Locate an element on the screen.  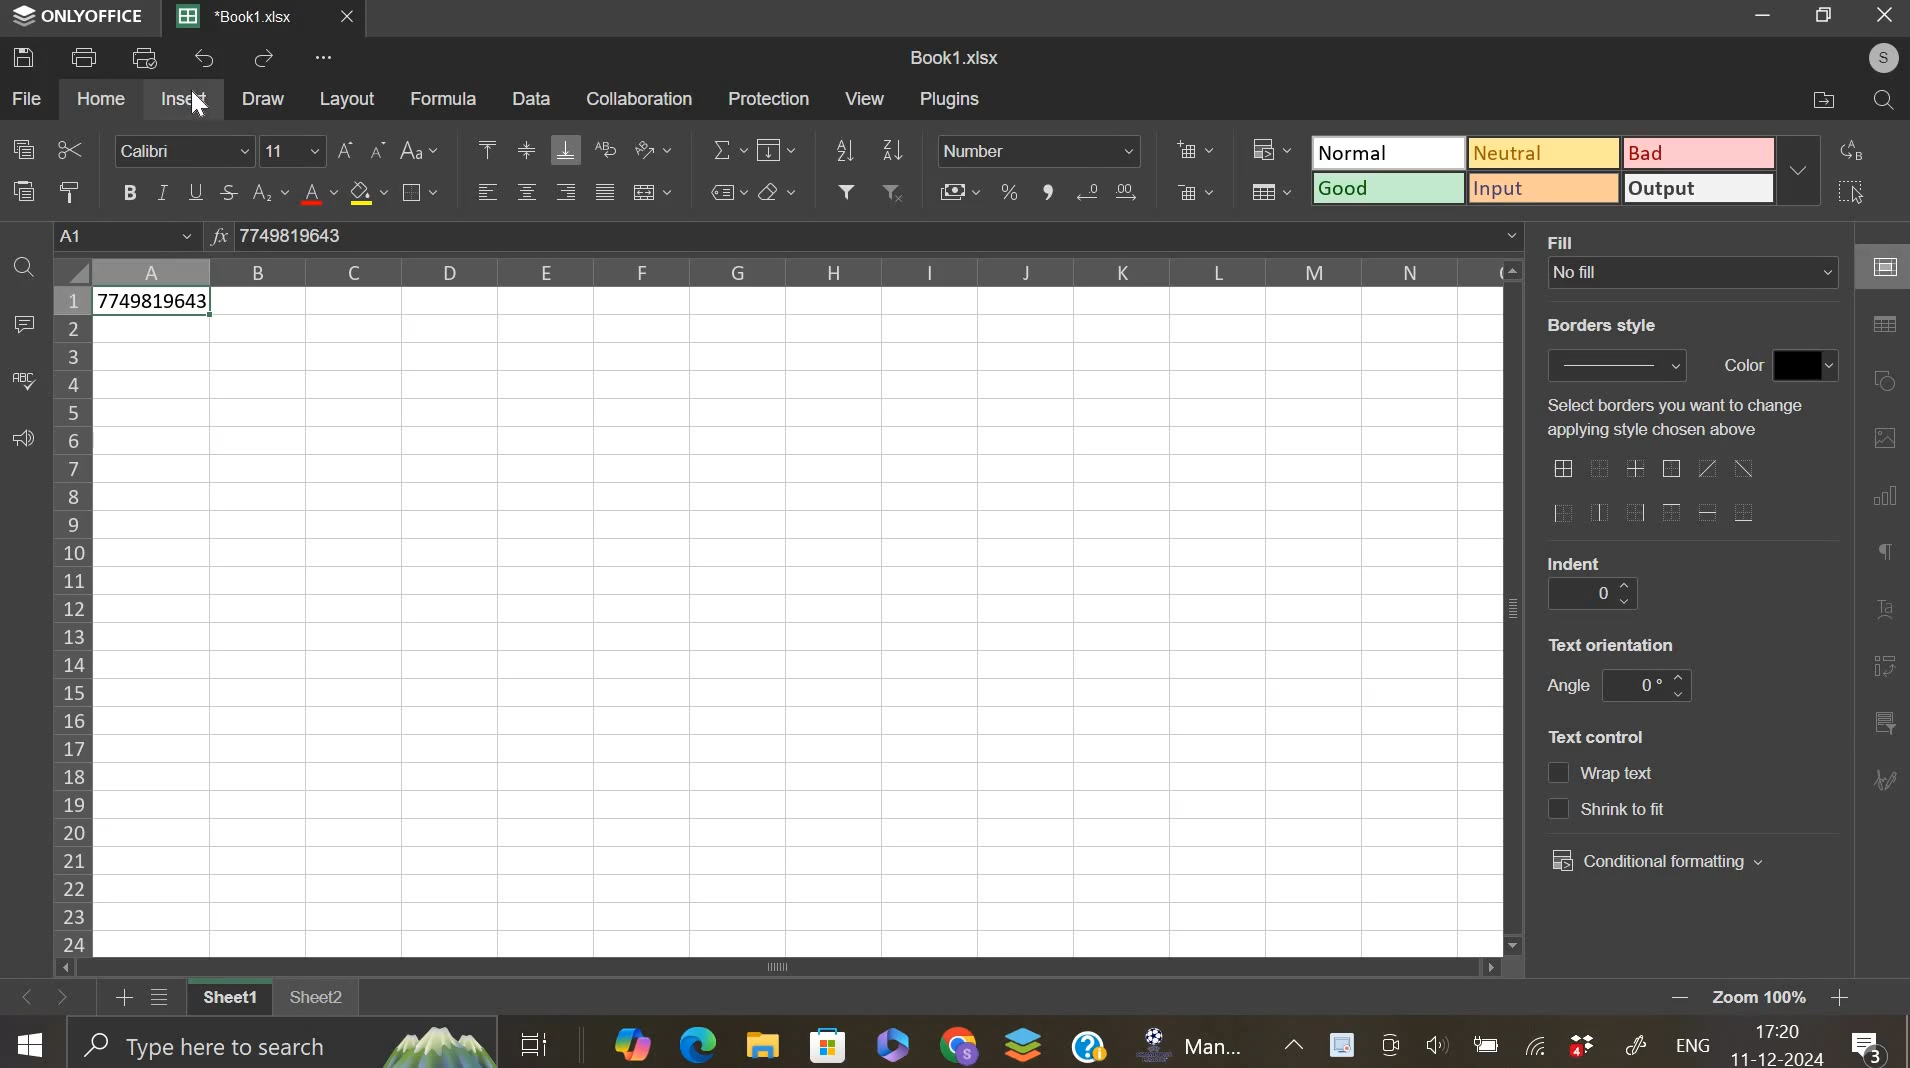
spreadsheet name is located at coordinates (954, 57).